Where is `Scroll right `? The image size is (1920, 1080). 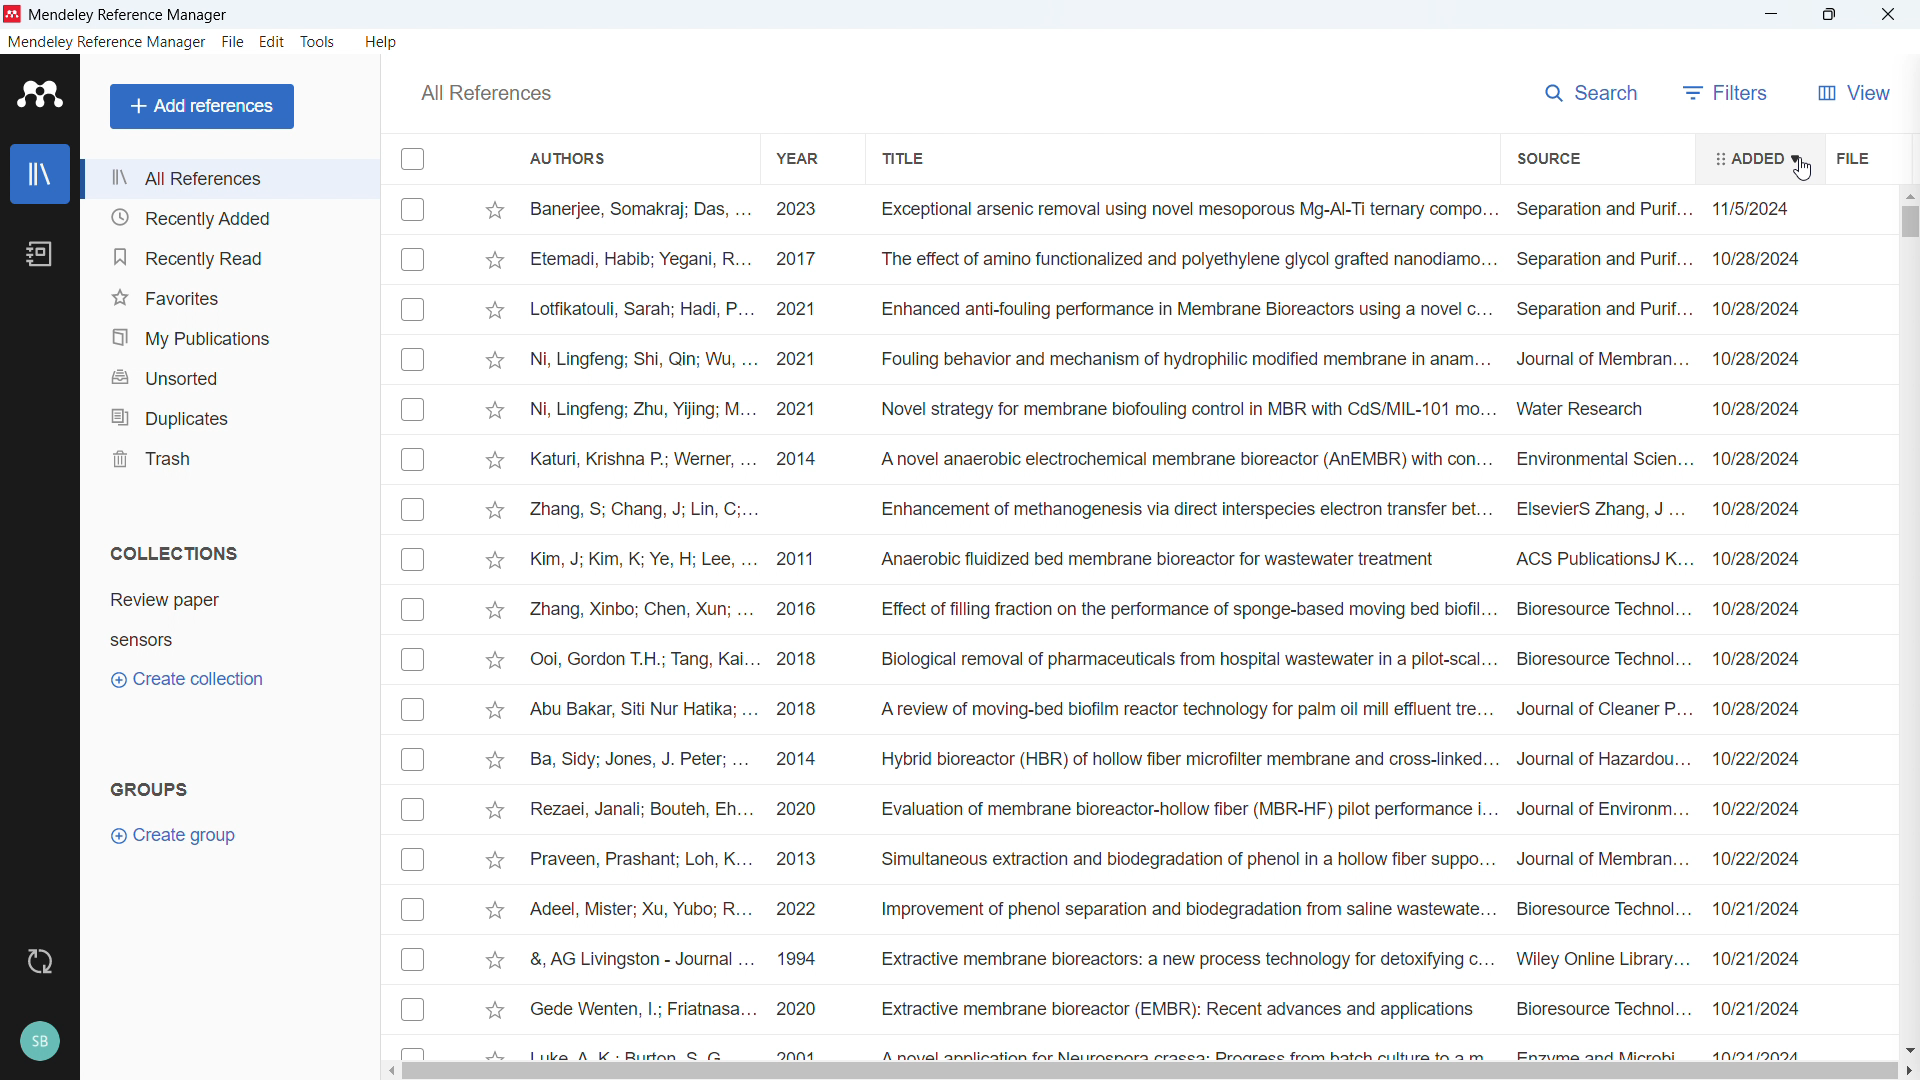
Scroll right  is located at coordinates (1908, 1071).